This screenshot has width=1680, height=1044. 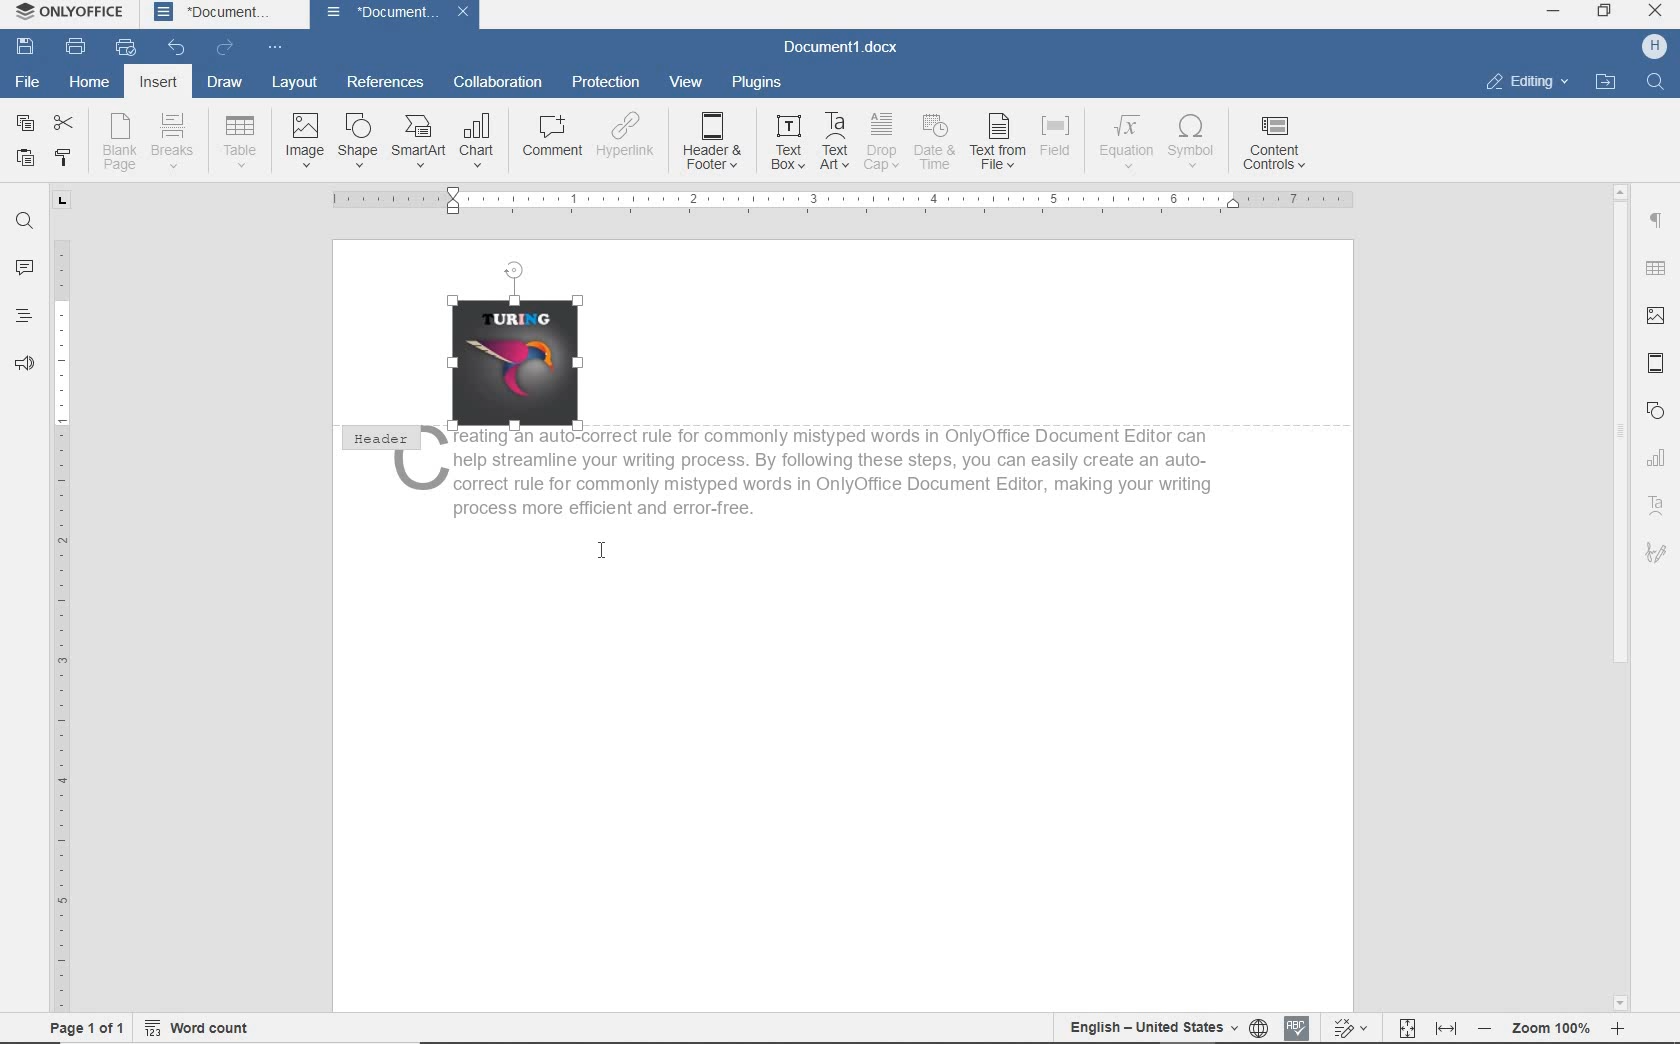 I want to click on EDITING, so click(x=1528, y=80).